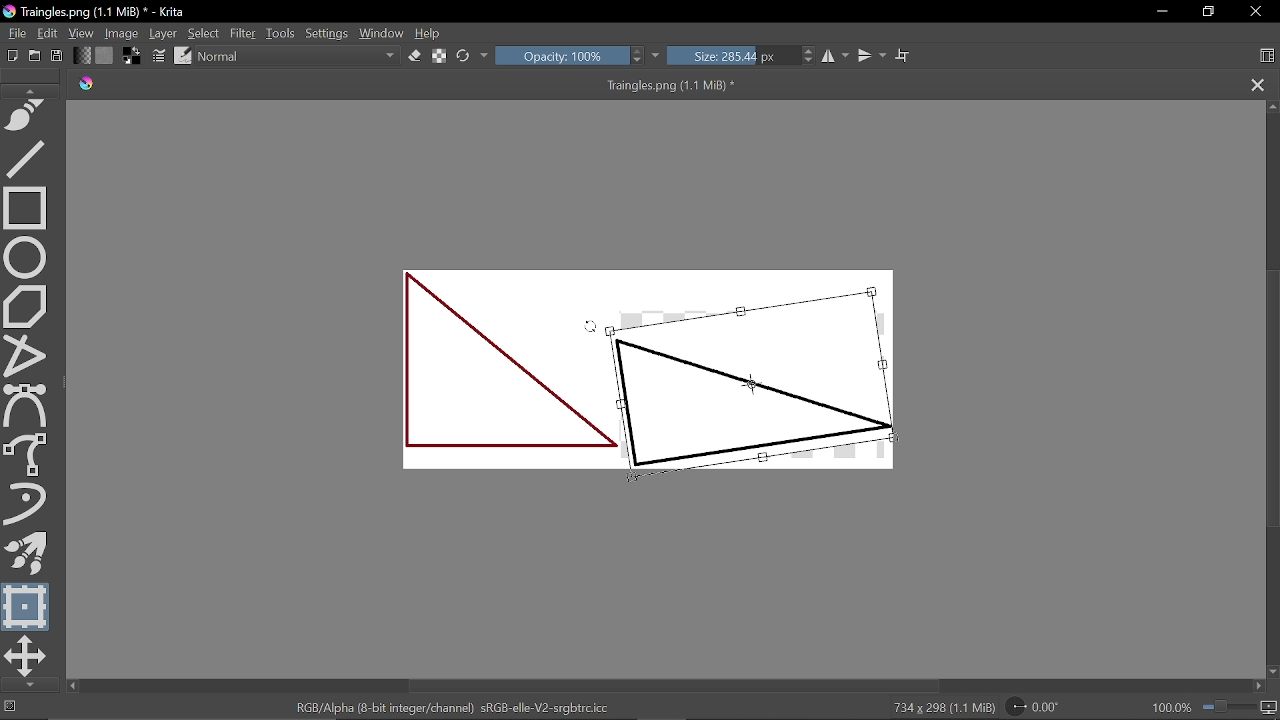 This screenshot has height=720, width=1280. Describe the element at coordinates (428, 34) in the screenshot. I see `Help` at that location.